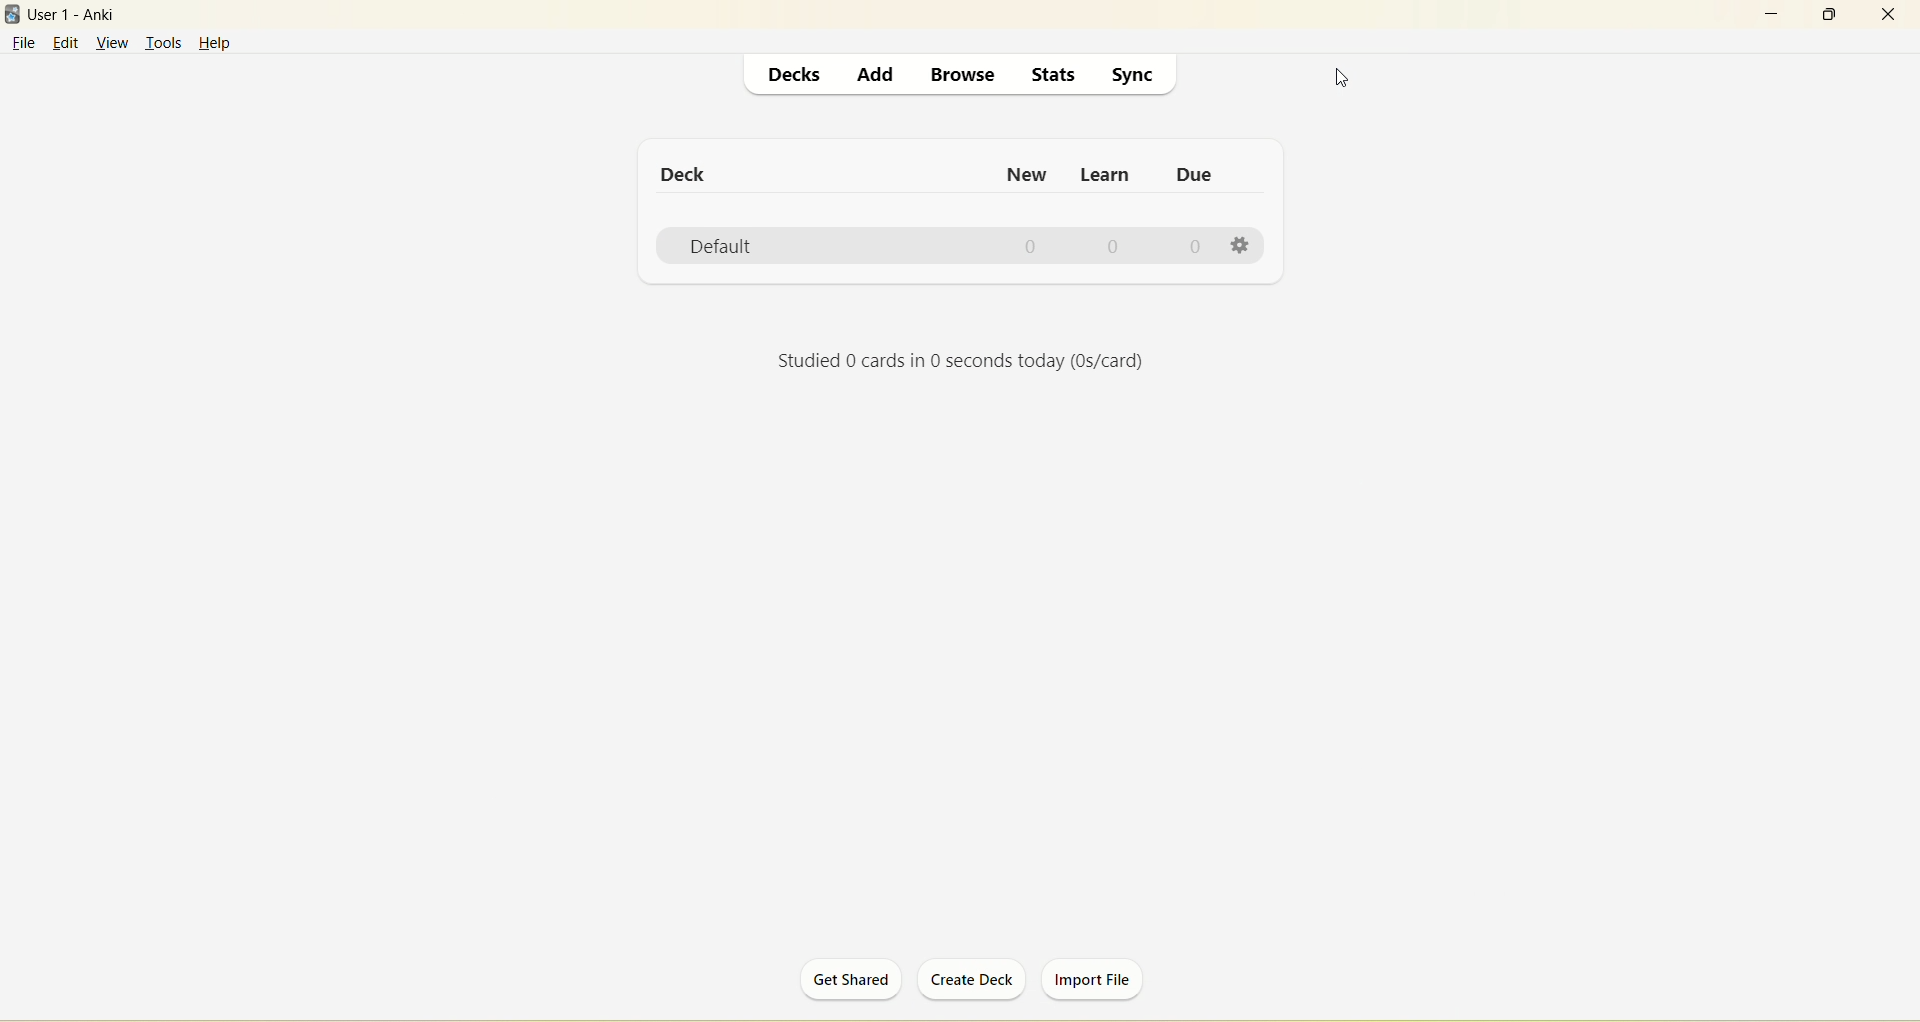  Describe the element at coordinates (1139, 77) in the screenshot. I see `sync` at that location.